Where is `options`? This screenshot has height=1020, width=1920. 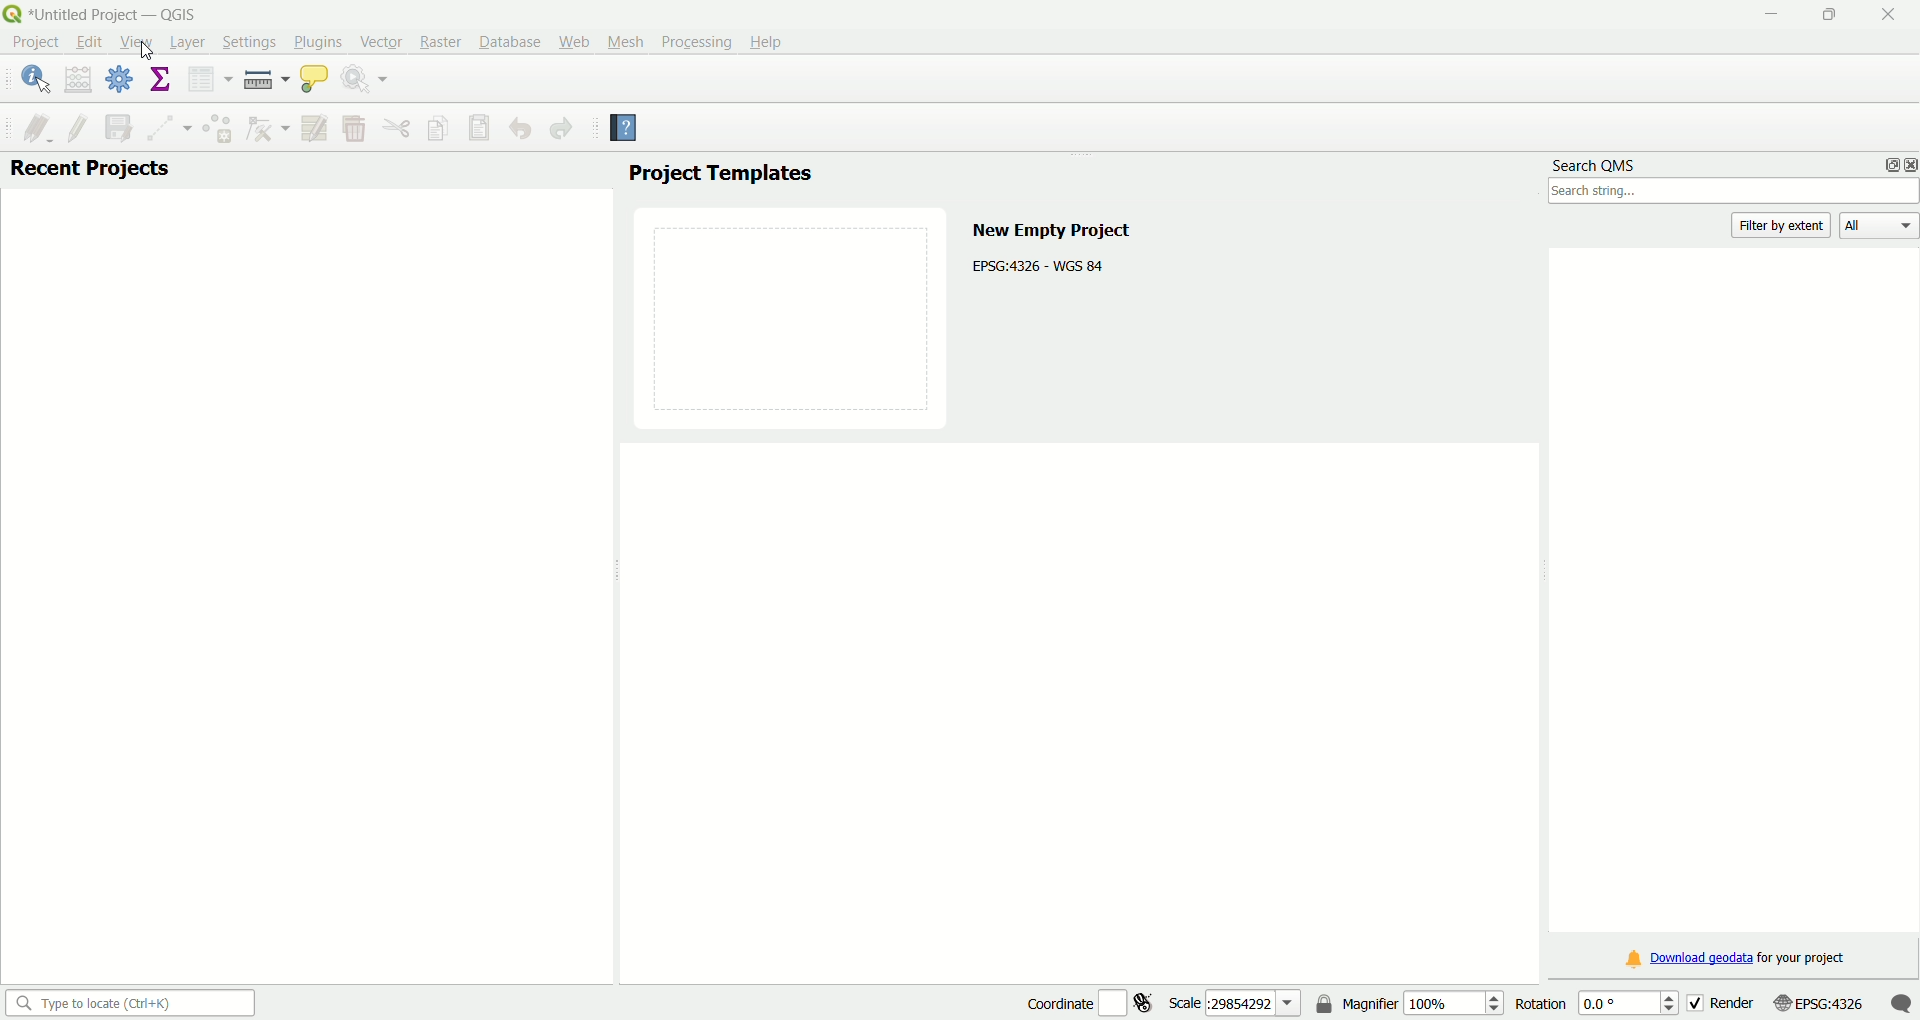 options is located at coordinates (1886, 164).